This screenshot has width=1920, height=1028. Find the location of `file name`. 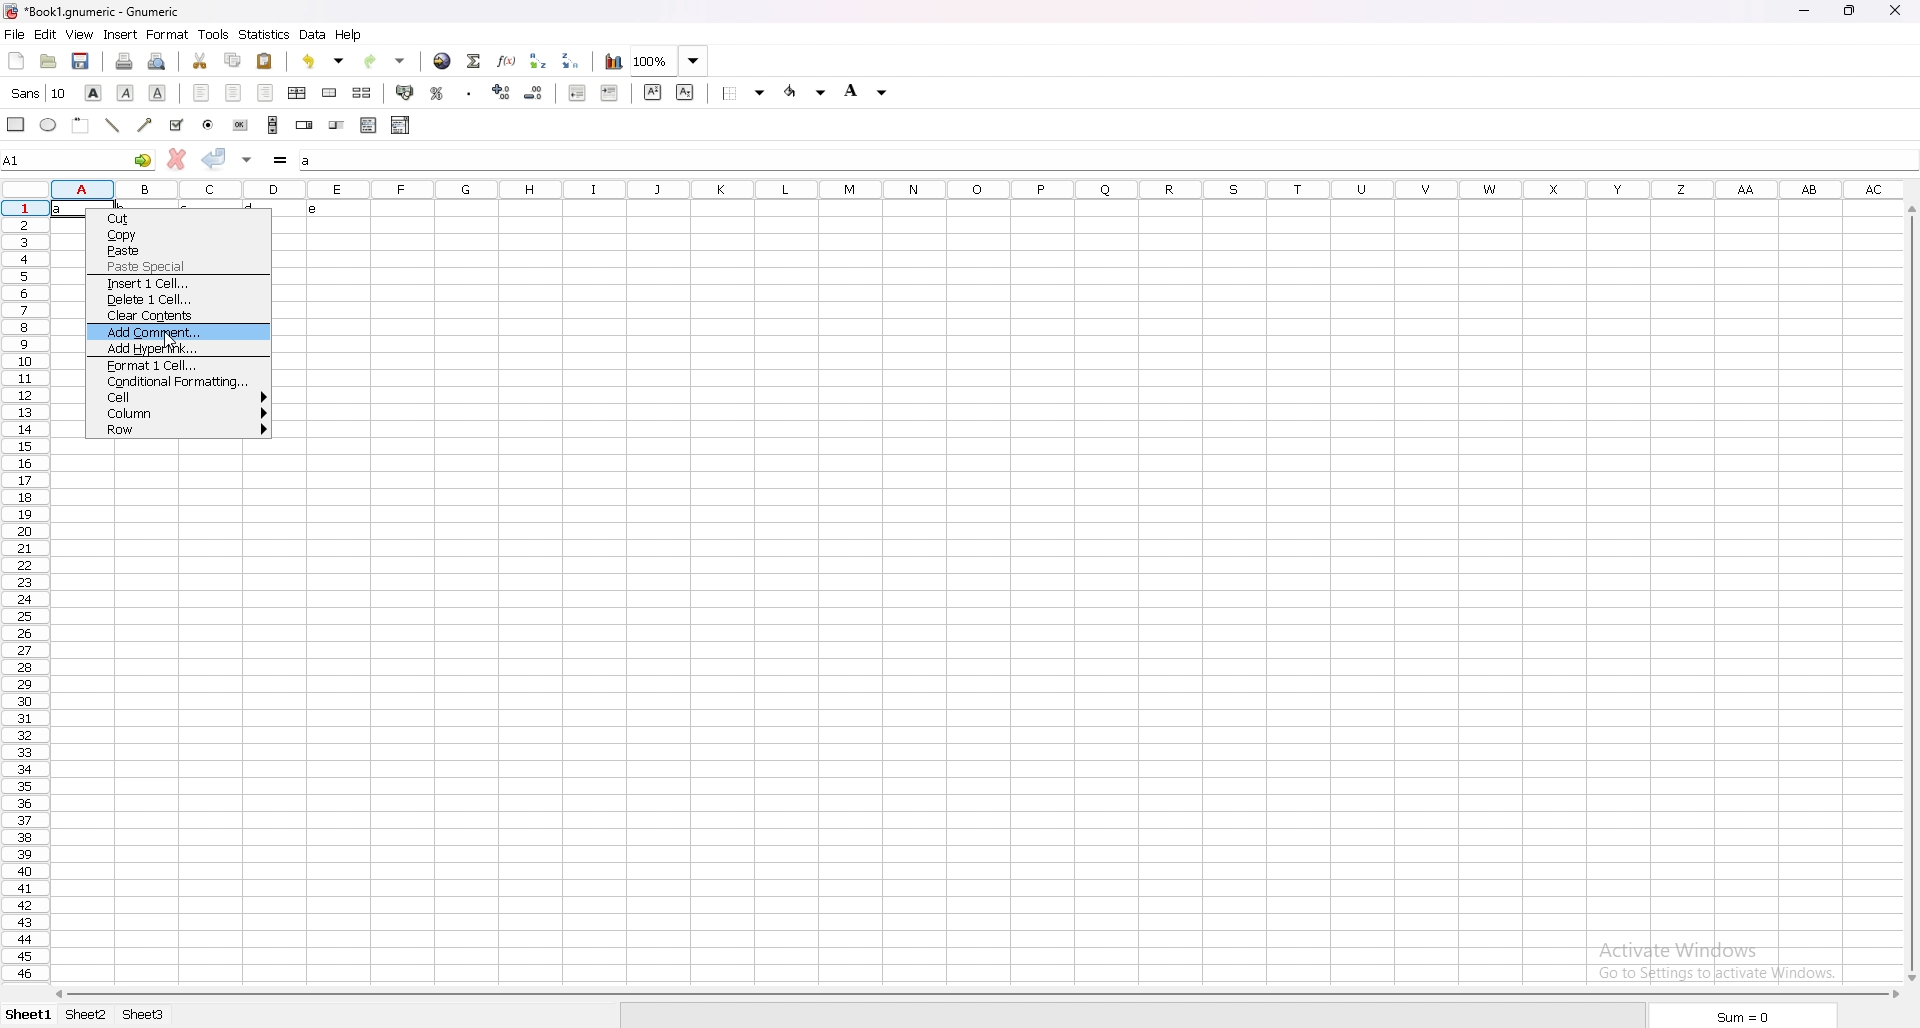

file name is located at coordinates (93, 11).